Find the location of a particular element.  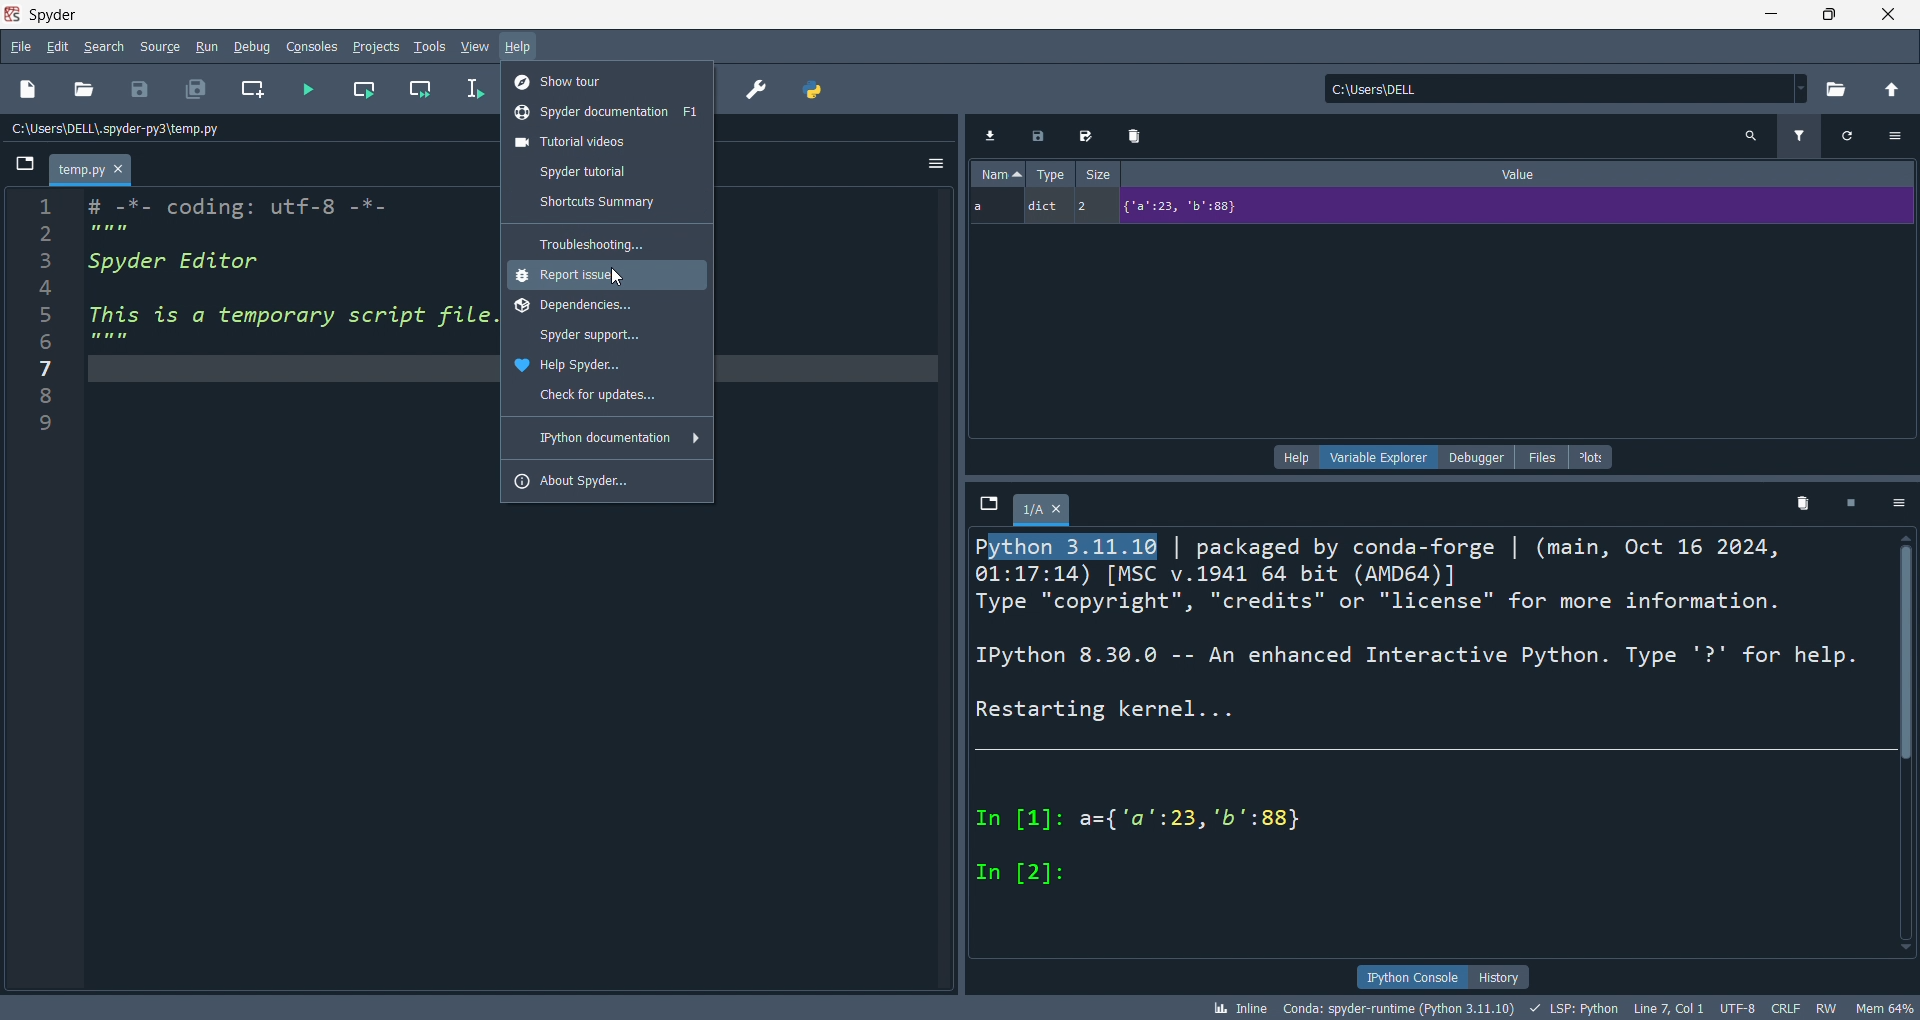

File is located at coordinates (988, 504).